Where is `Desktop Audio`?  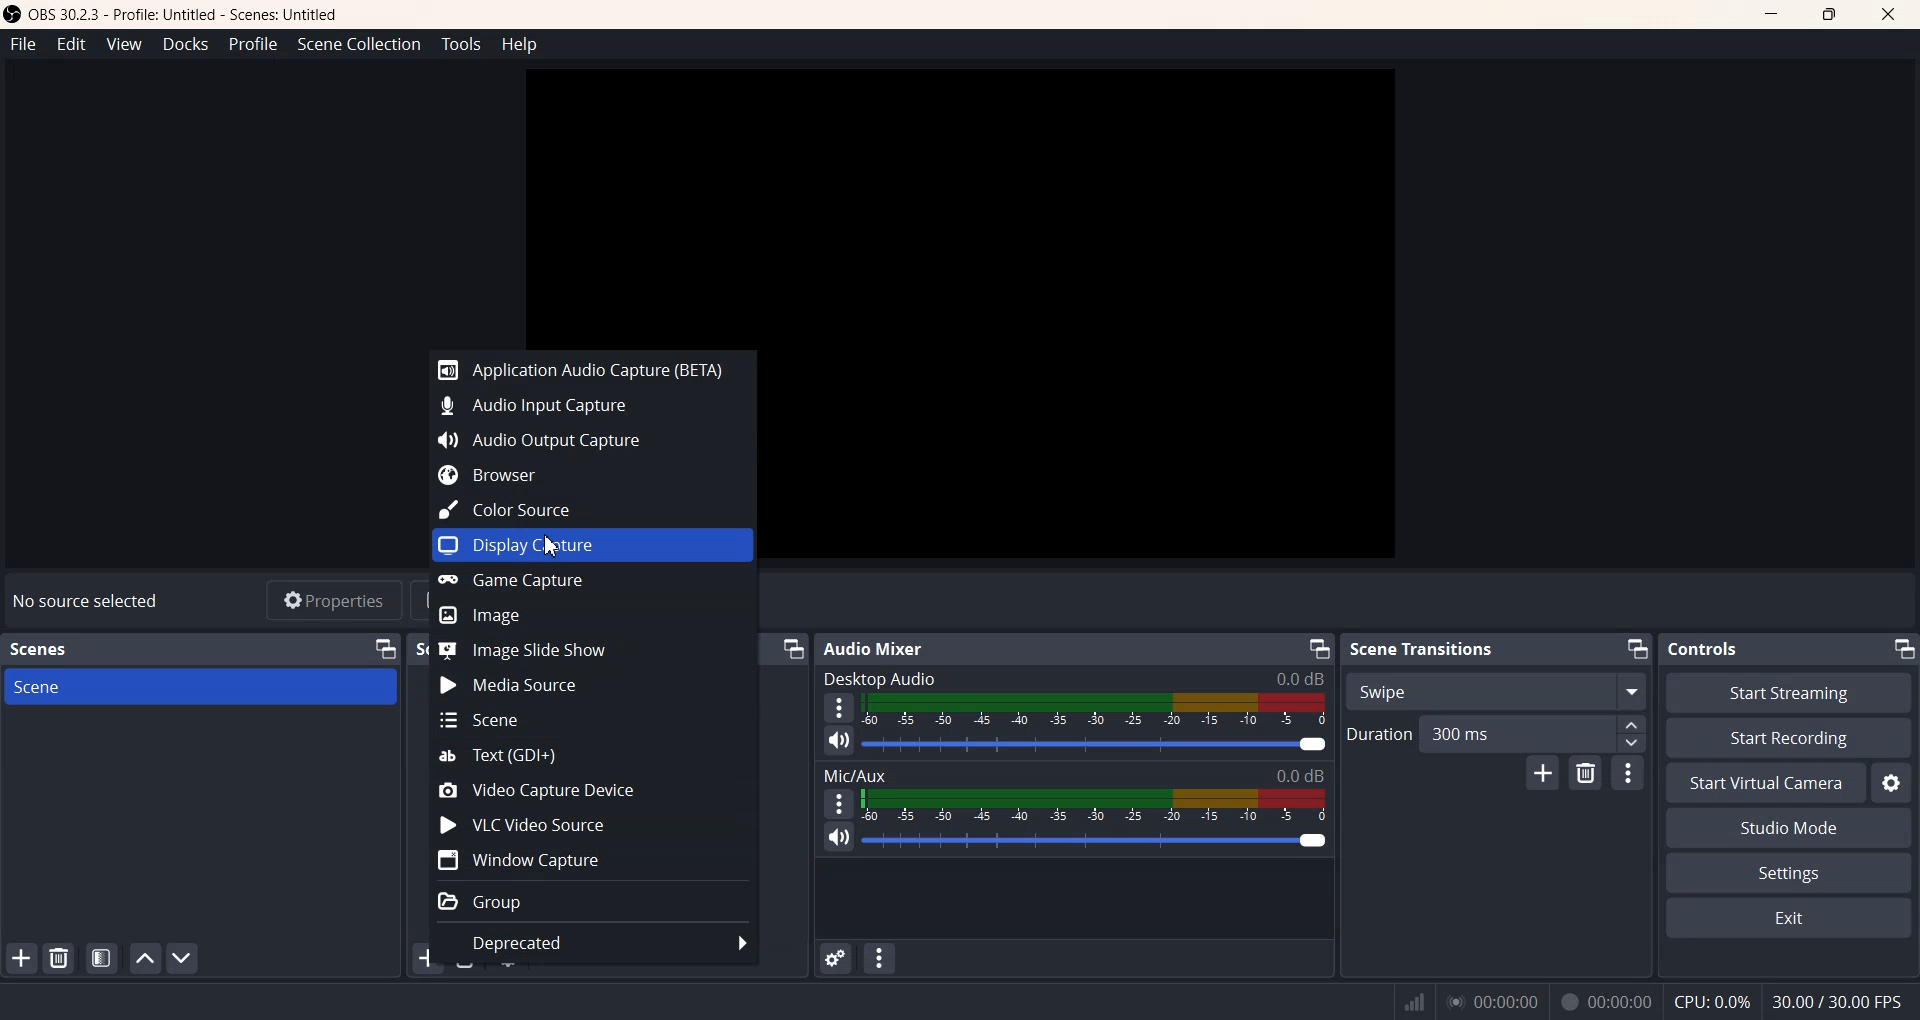
Desktop Audio is located at coordinates (1077, 678).